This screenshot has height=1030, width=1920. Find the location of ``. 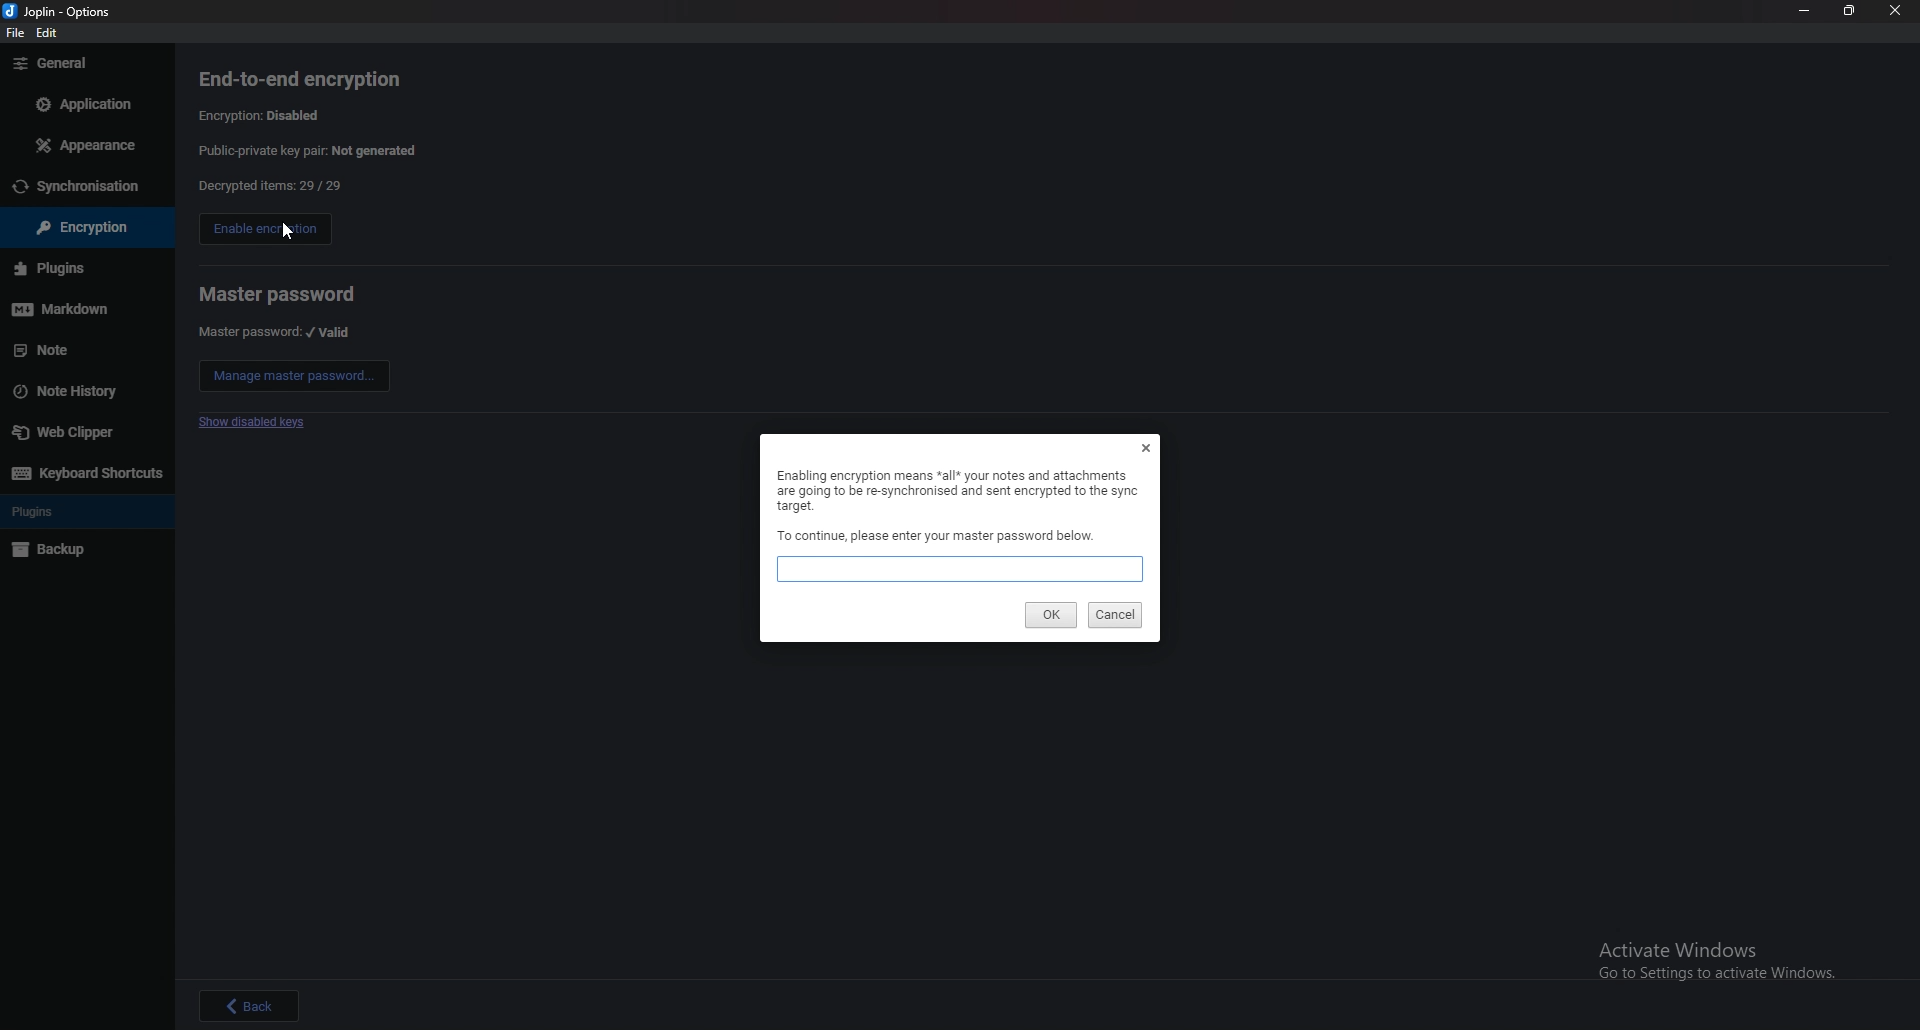

 is located at coordinates (35, 511).